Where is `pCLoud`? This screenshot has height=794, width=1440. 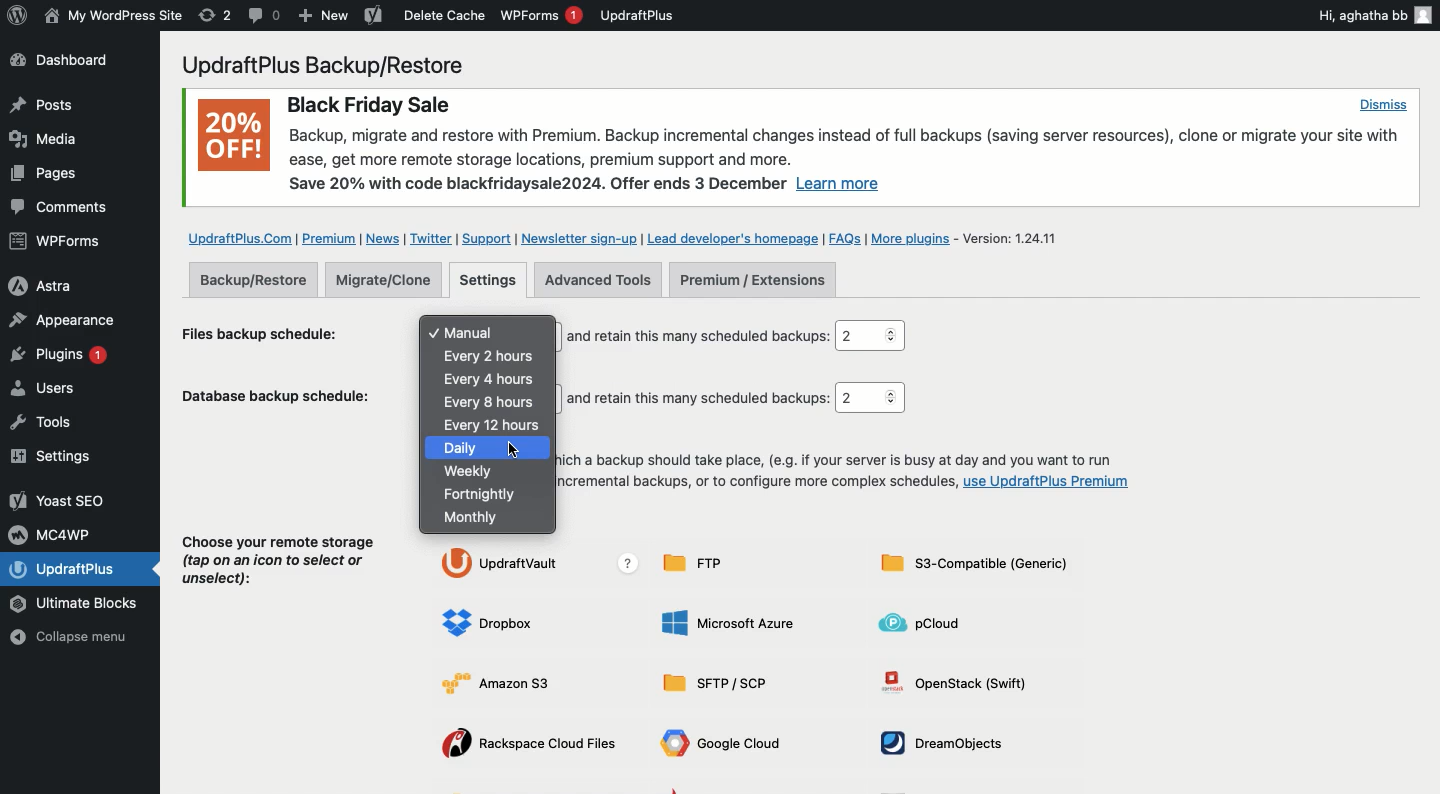 pCLoud is located at coordinates (928, 622).